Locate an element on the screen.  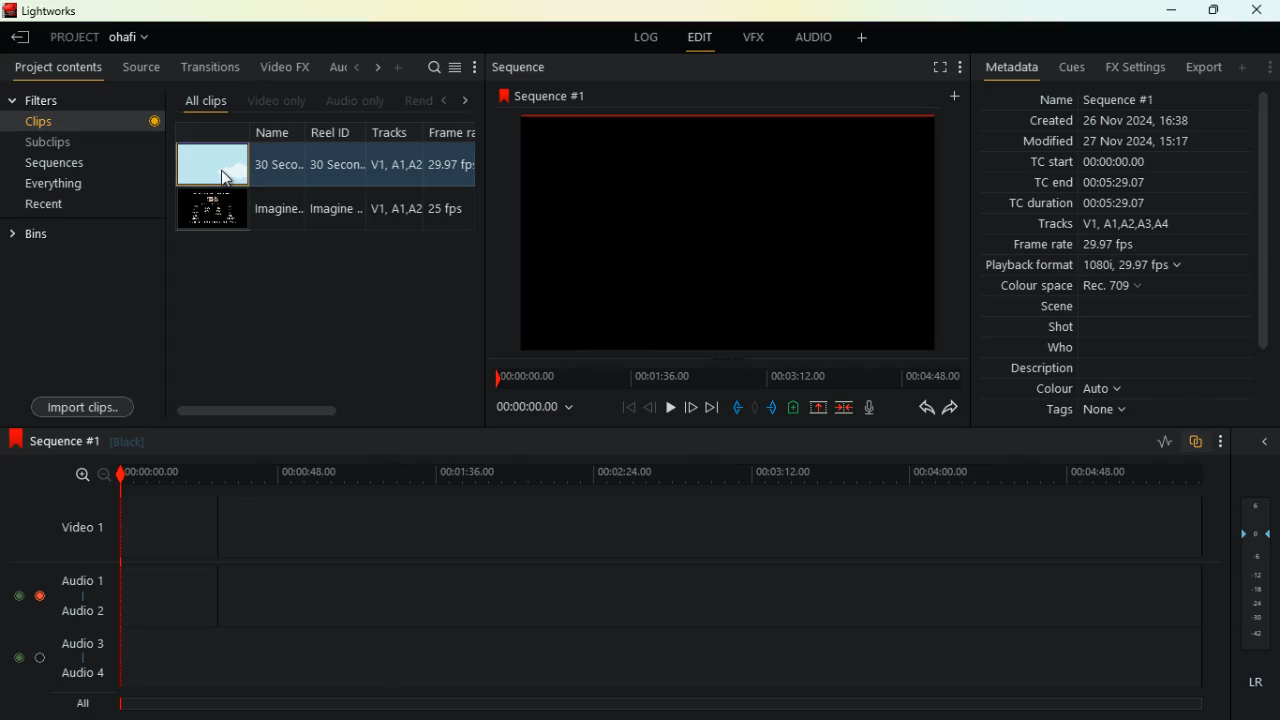
fps is located at coordinates (455, 179).